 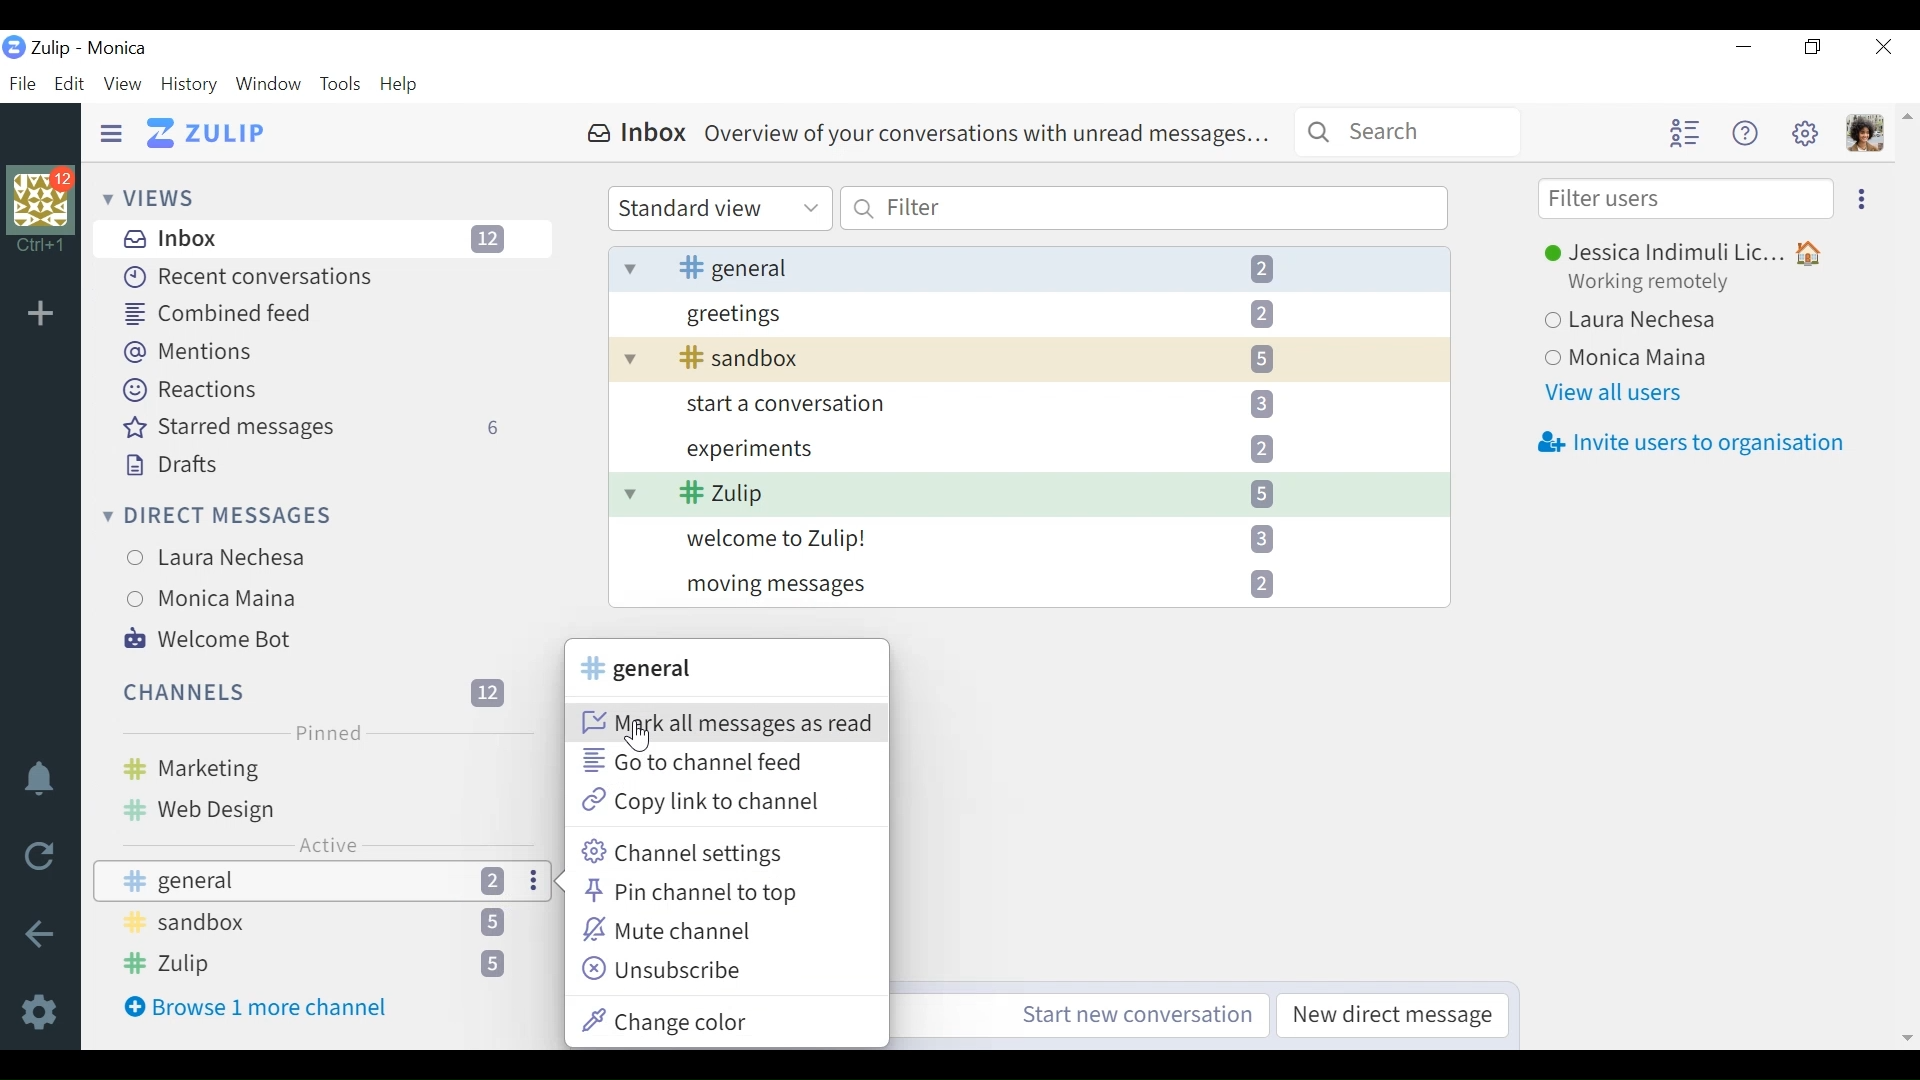 I want to click on Help, so click(x=400, y=86).